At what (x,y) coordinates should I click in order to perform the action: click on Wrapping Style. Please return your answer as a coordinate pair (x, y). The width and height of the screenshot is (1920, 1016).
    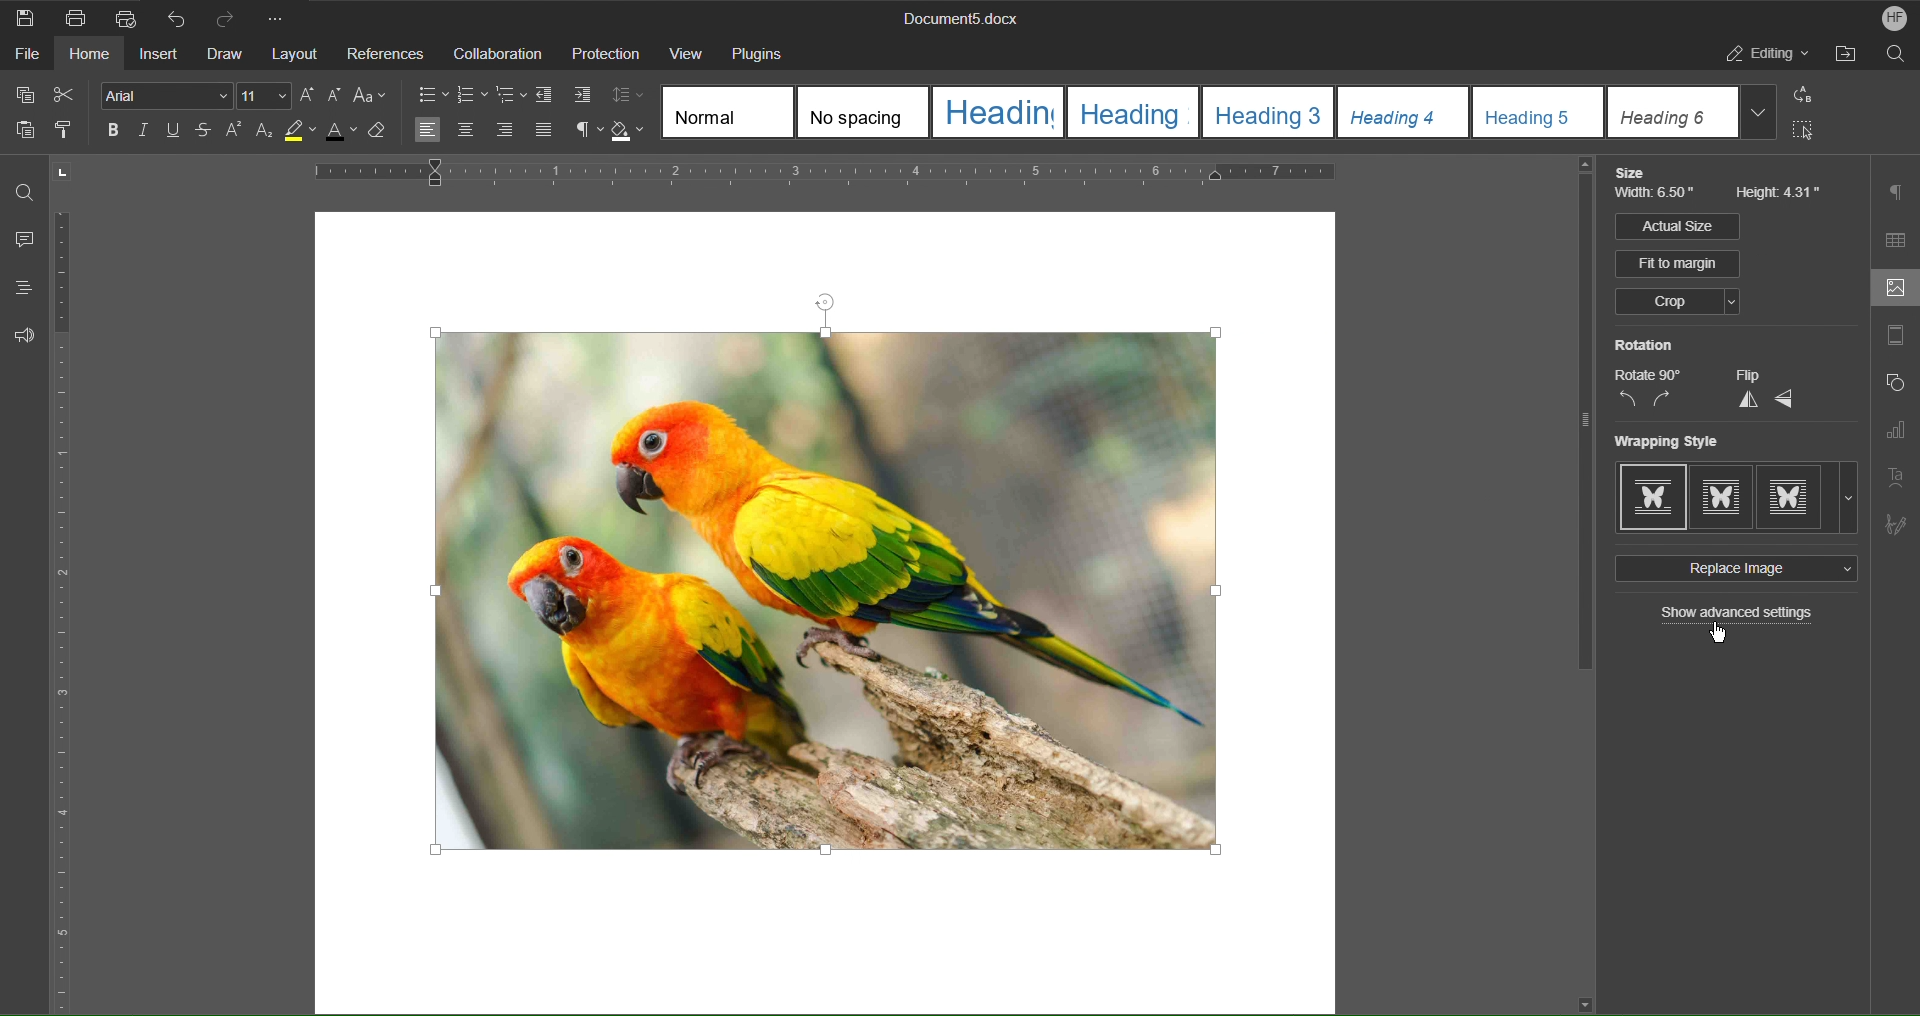
    Looking at the image, I should click on (1737, 498).